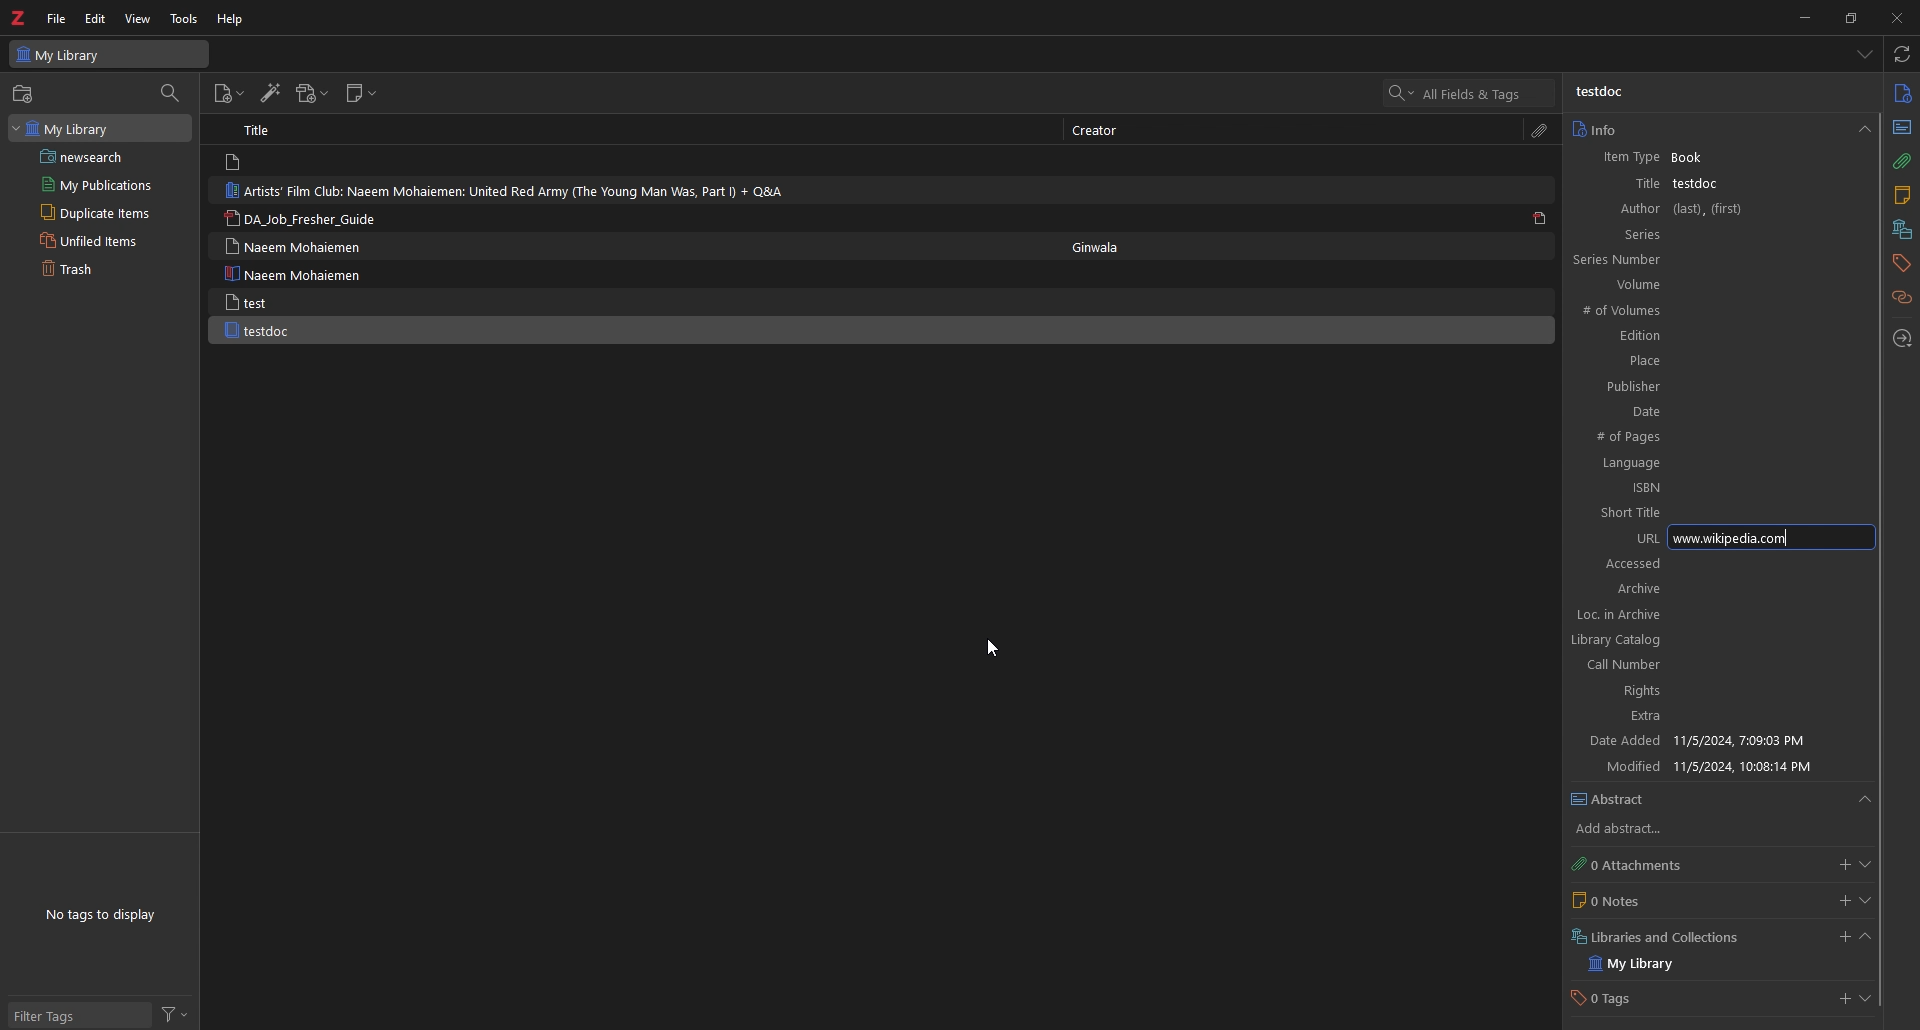  What do you see at coordinates (1103, 130) in the screenshot?
I see `Creator` at bounding box center [1103, 130].